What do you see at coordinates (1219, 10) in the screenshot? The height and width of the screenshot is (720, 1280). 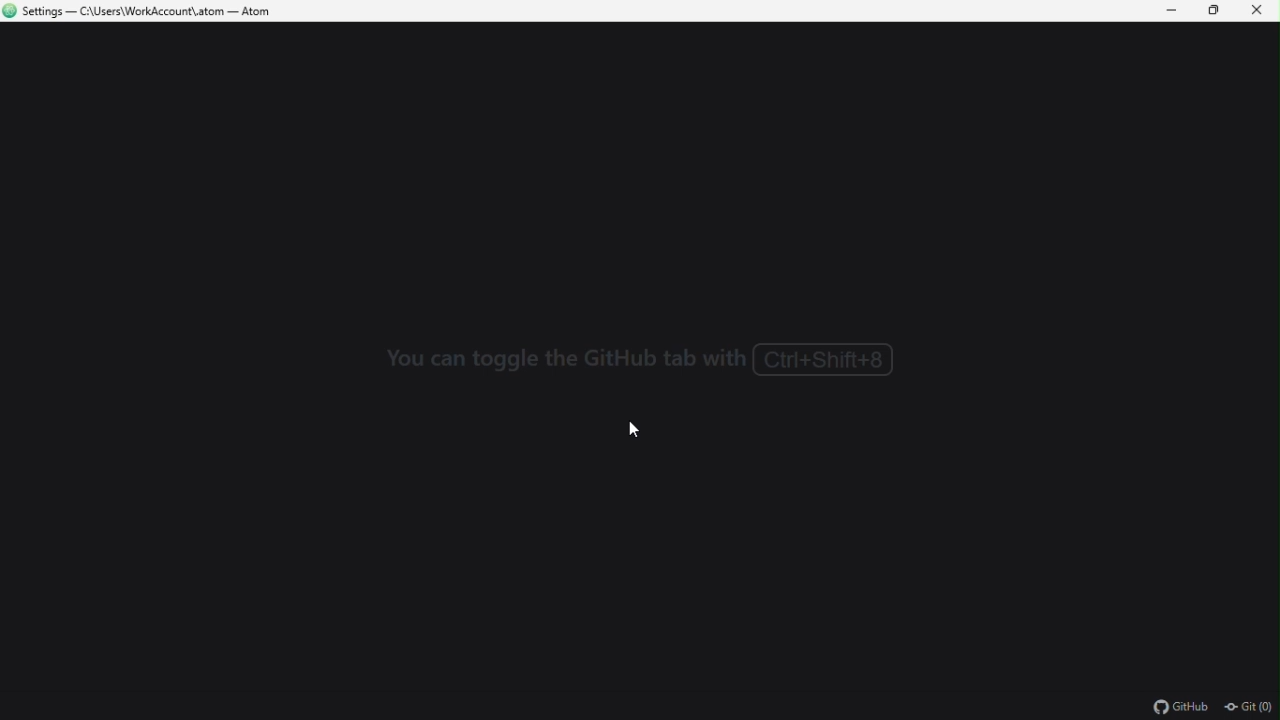 I see `restore` at bounding box center [1219, 10].